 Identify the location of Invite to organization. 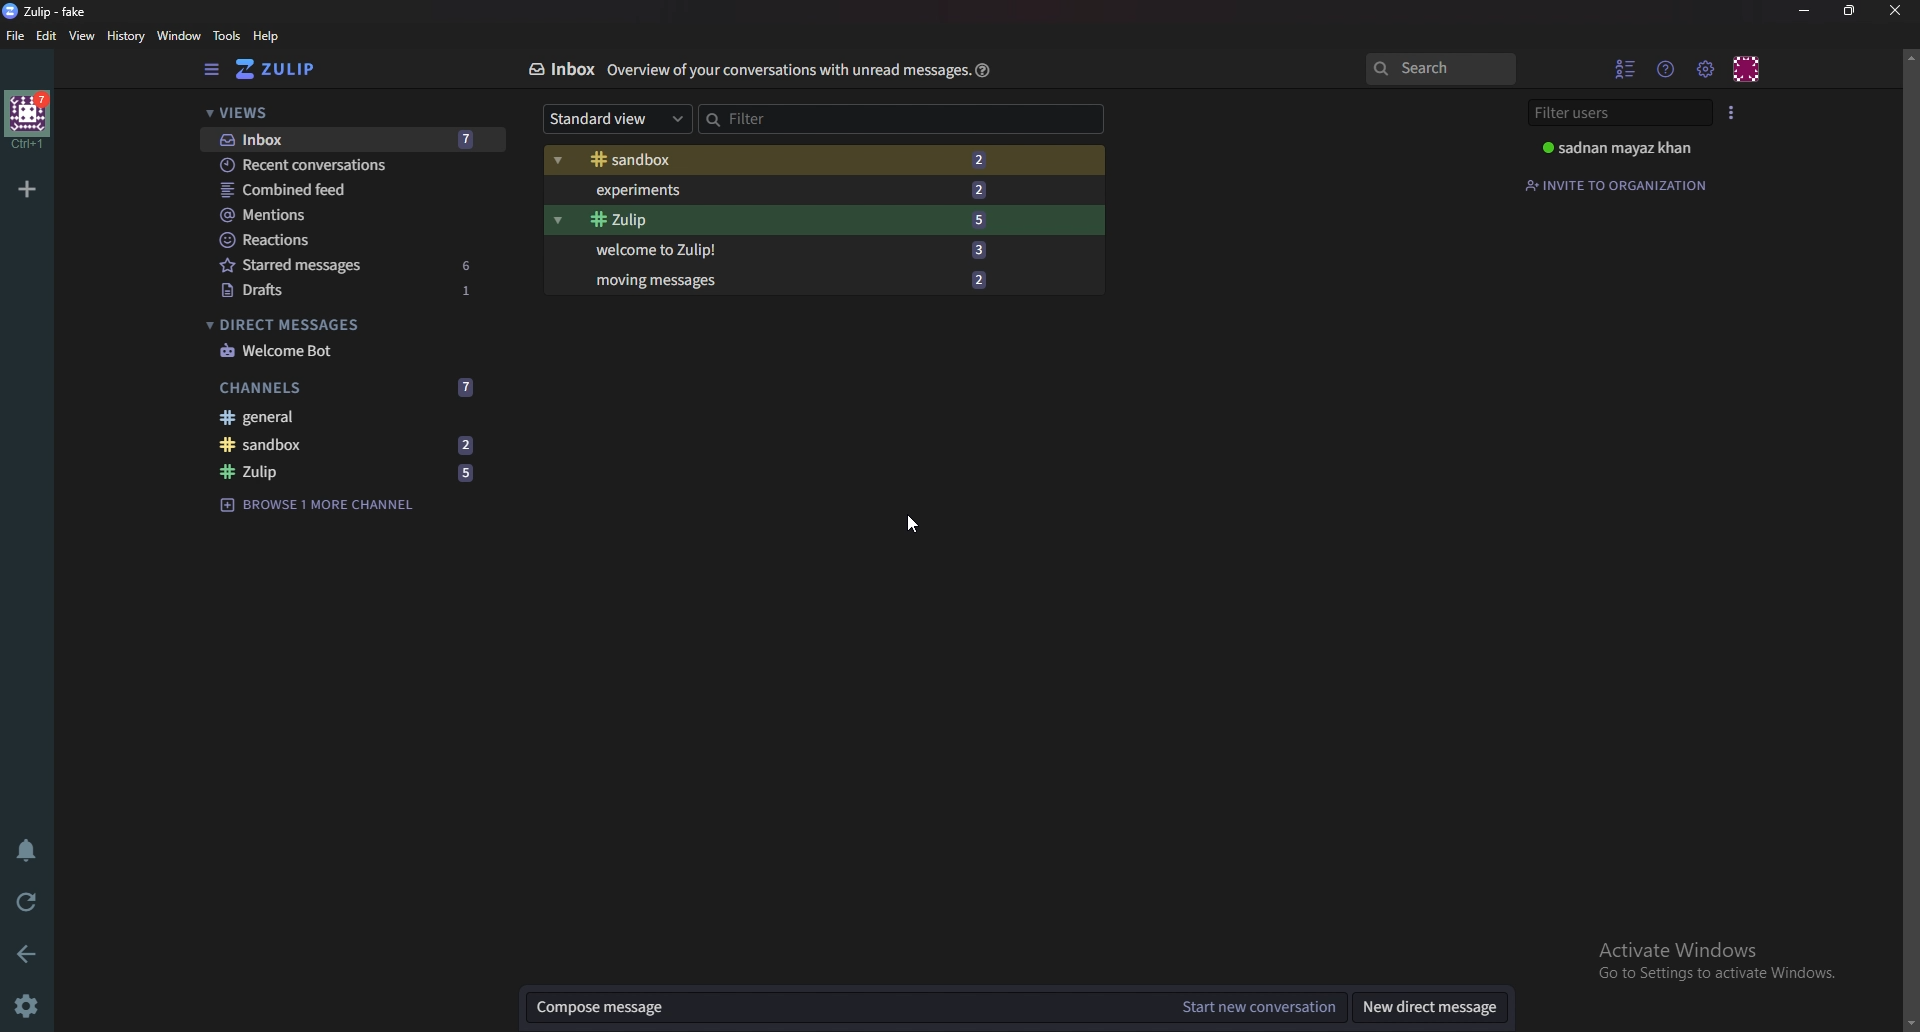
(1625, 185).